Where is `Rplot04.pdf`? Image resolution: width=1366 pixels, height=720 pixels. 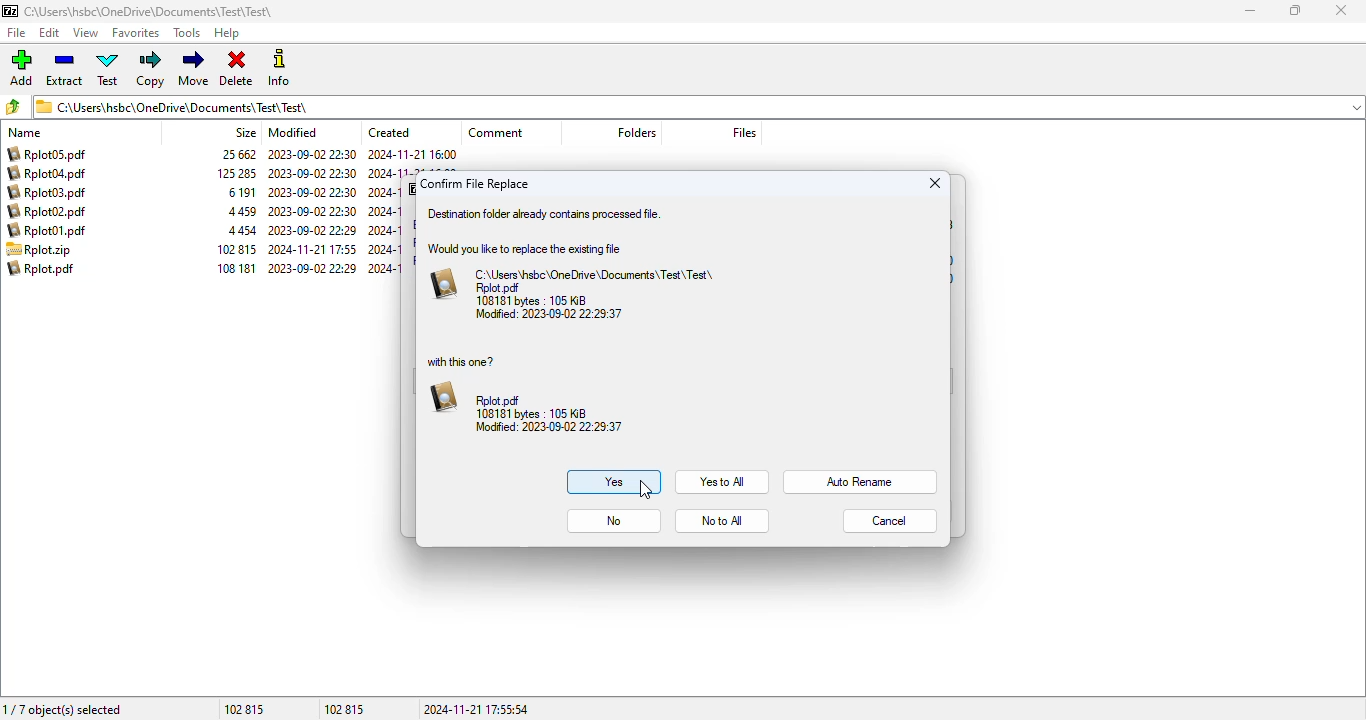
Rplot04.pdf is located at coordinates (47, 173).